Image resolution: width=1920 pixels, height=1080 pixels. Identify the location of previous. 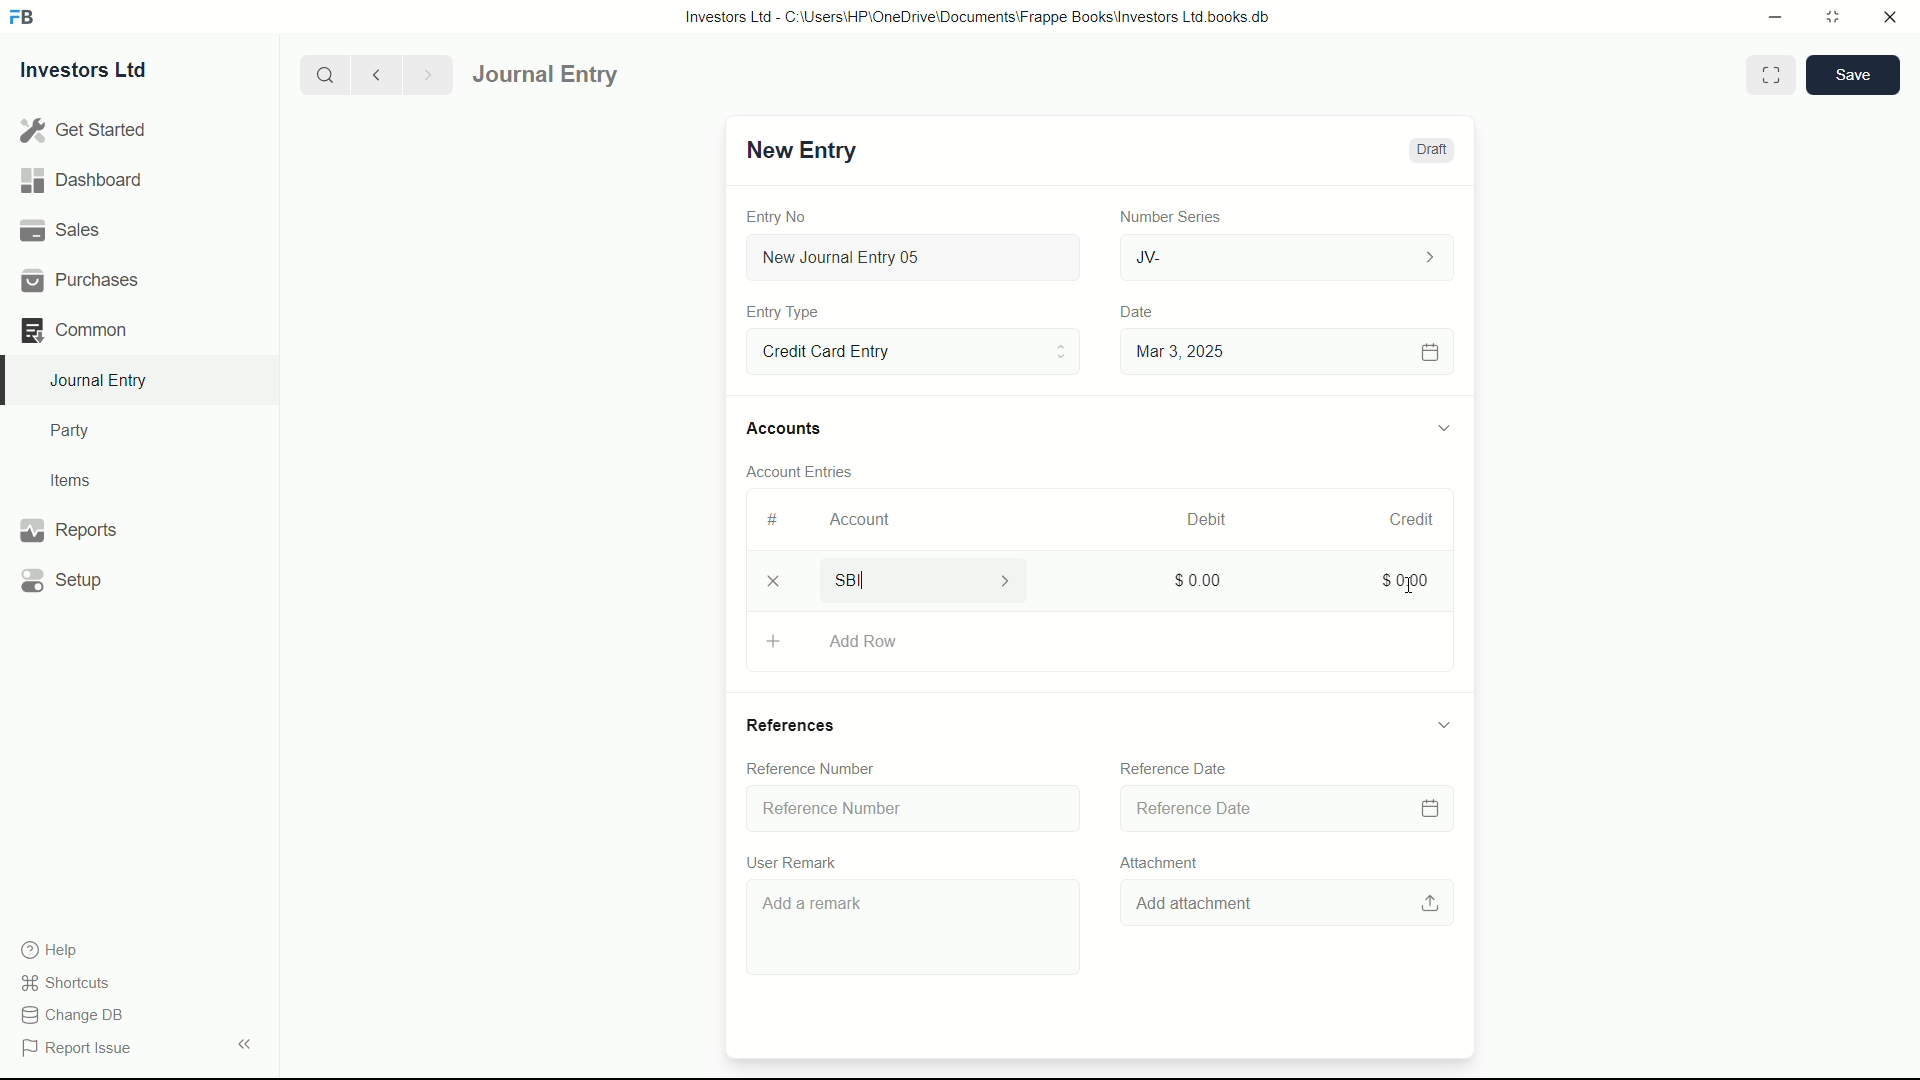
(374, 74).